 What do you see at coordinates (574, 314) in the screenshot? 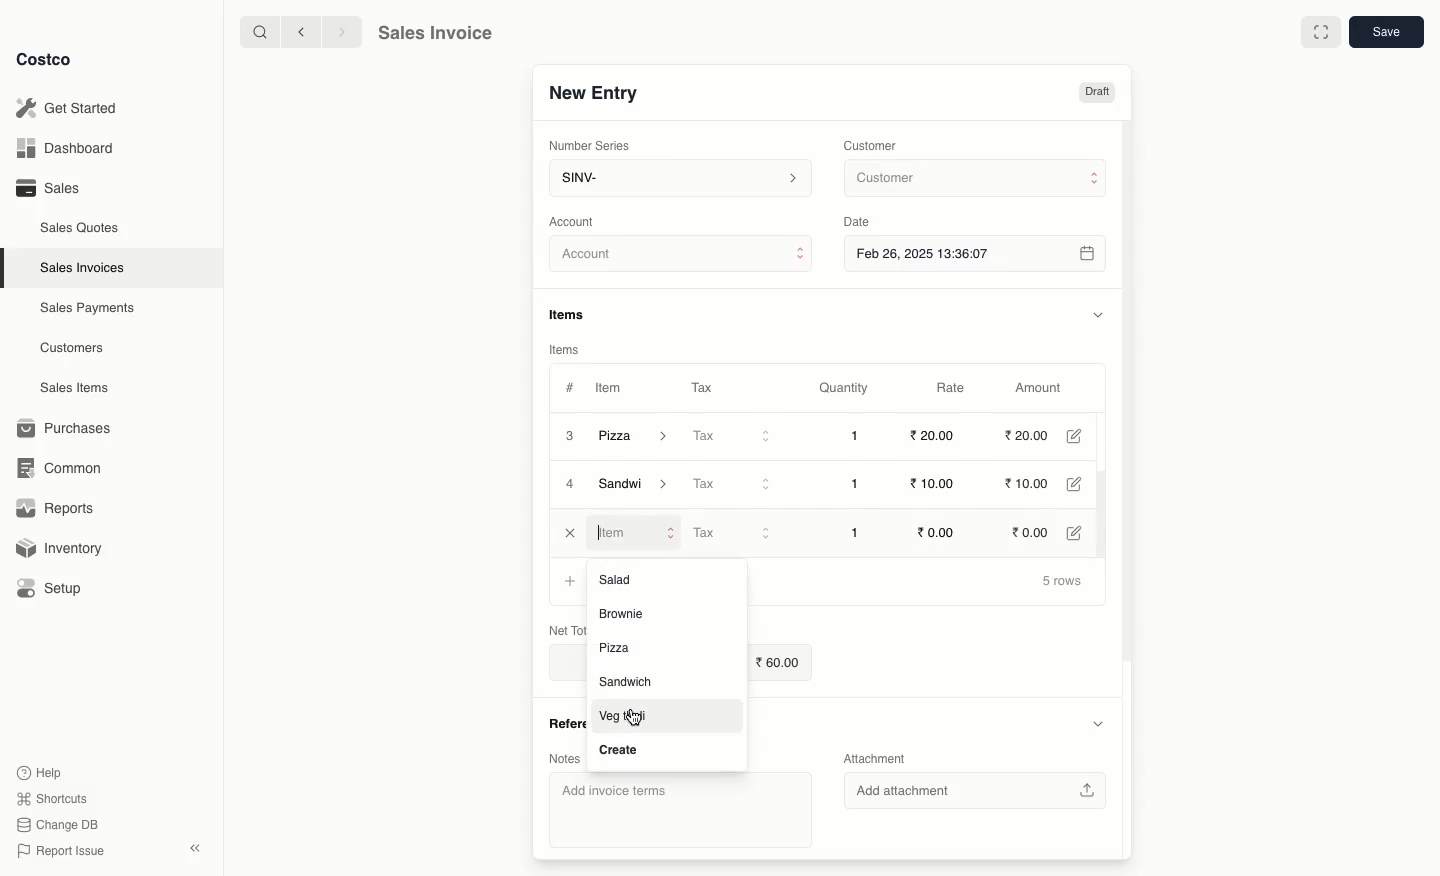
I see `Items` at bounding box center [574, 314].